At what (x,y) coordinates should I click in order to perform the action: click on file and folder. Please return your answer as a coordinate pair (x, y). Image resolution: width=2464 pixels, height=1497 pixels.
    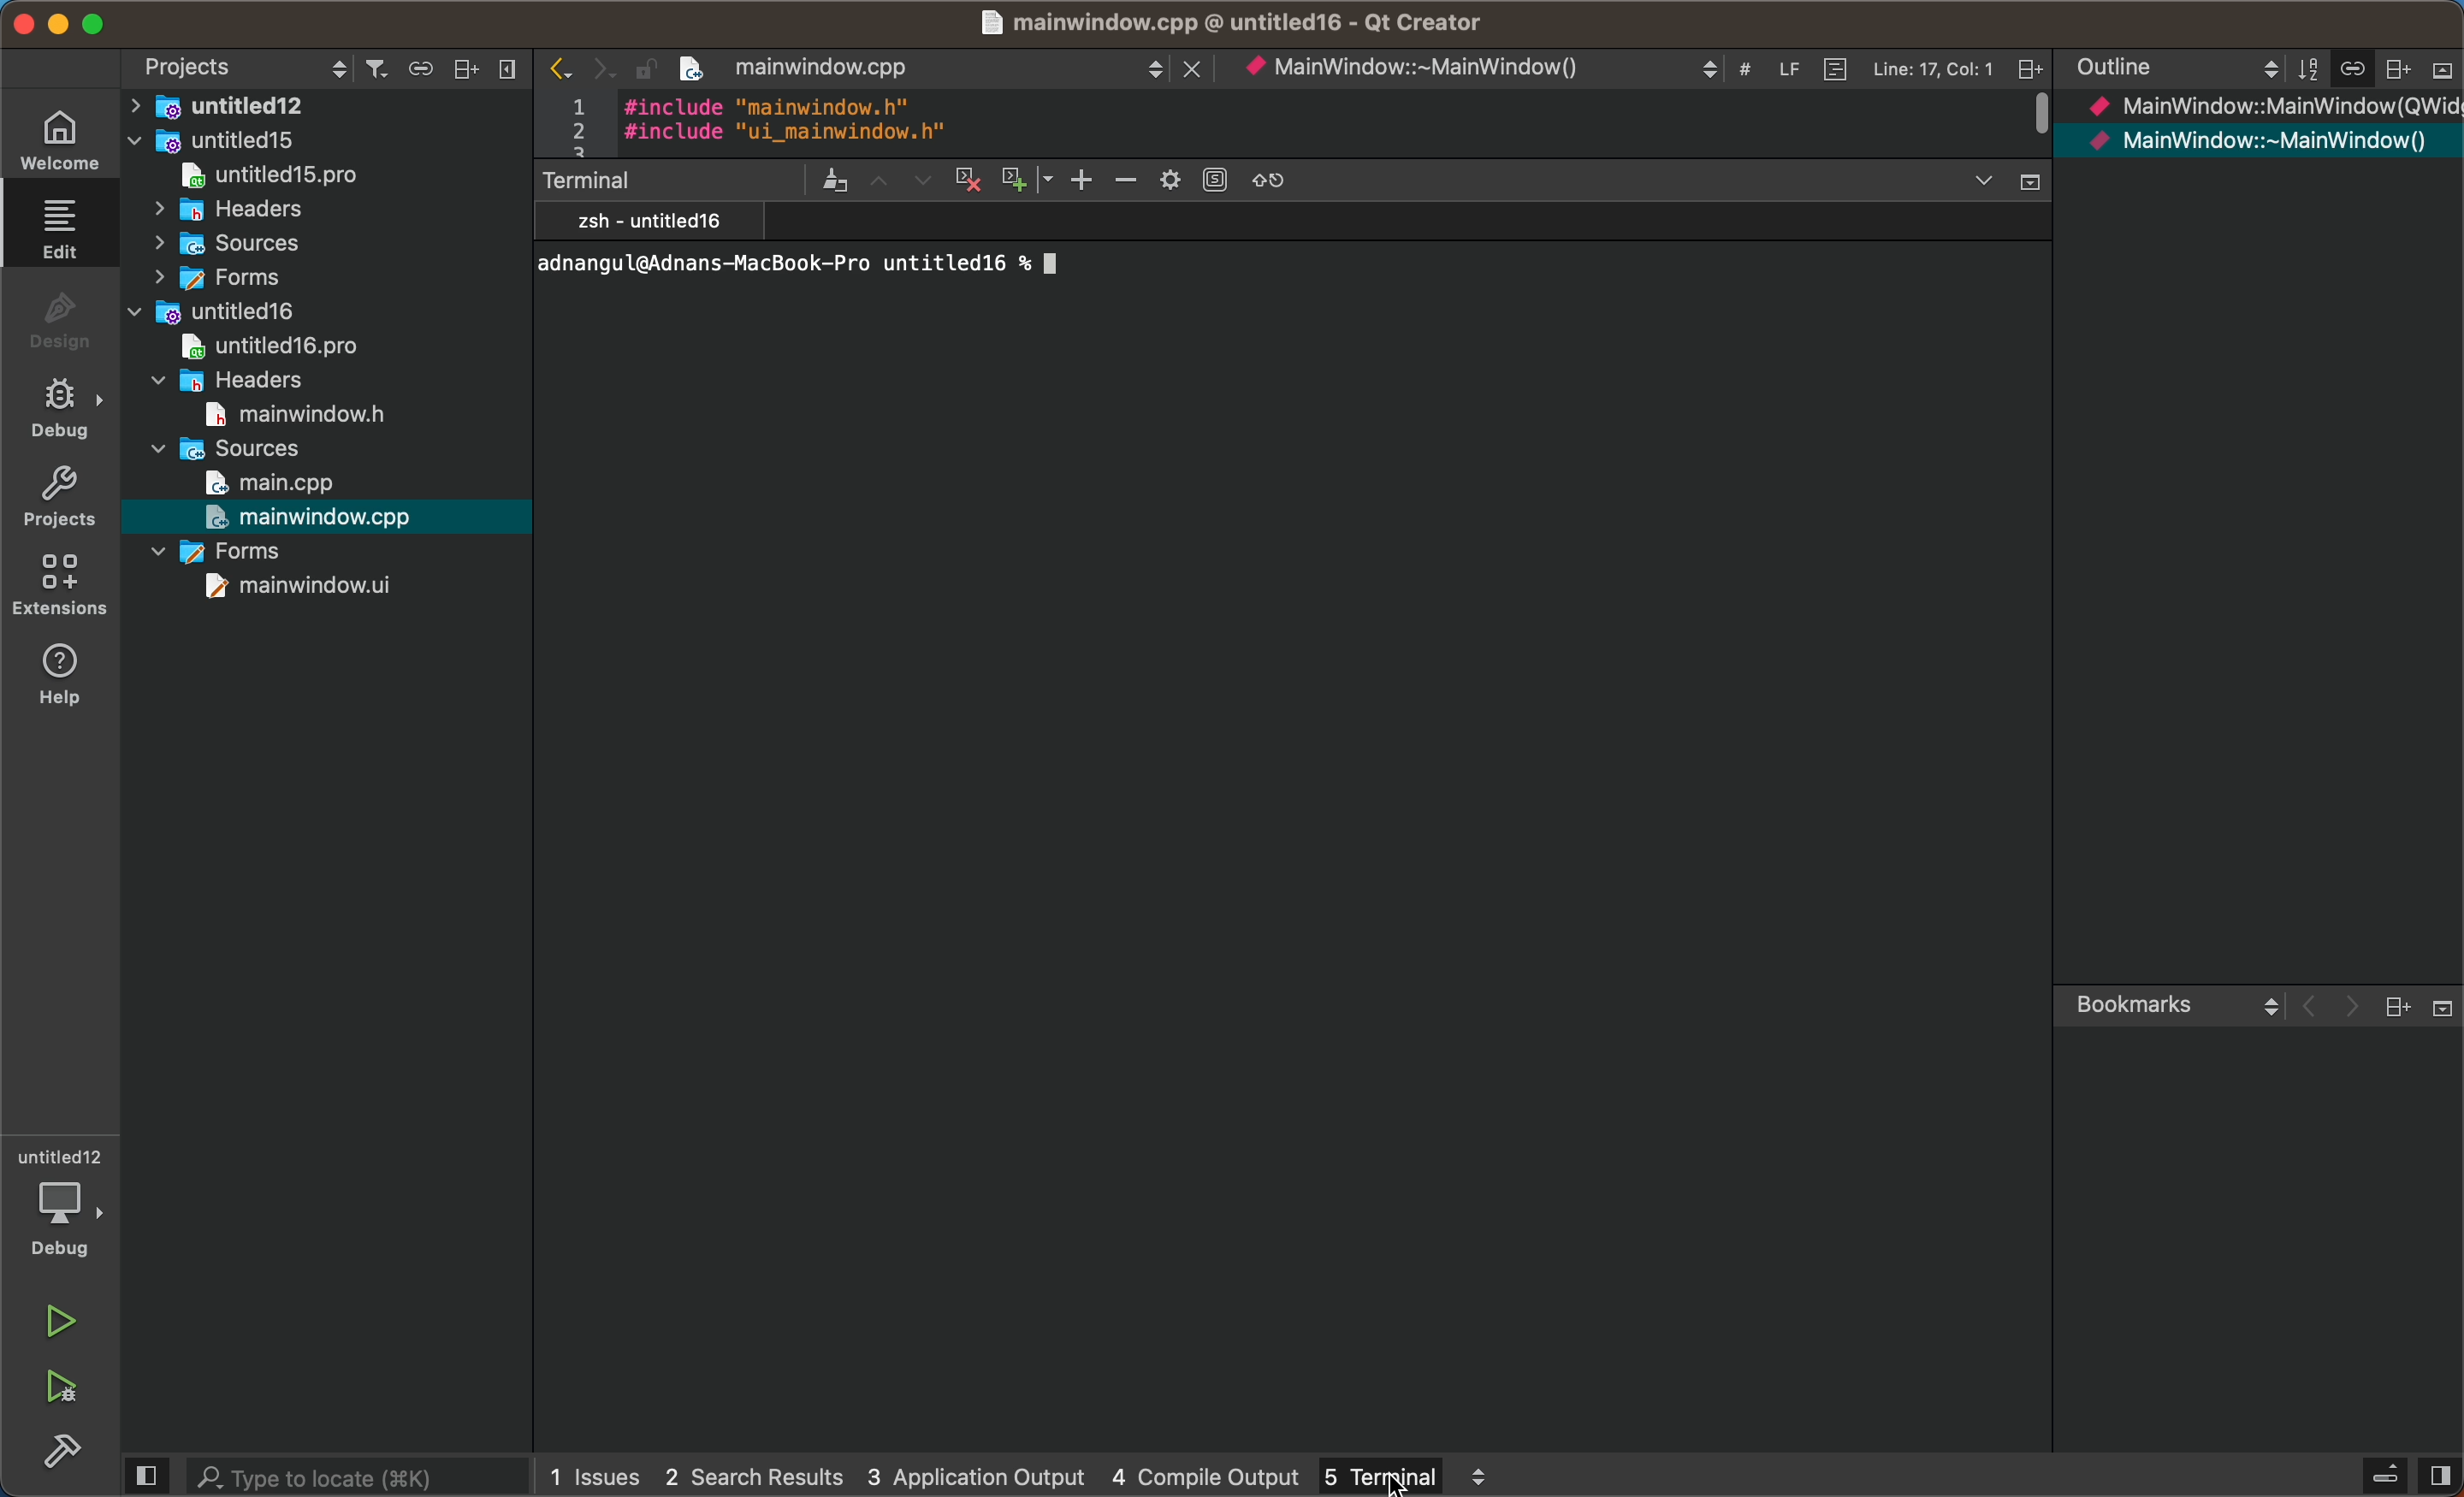
    Looking at the image, I should click on (329, 210).